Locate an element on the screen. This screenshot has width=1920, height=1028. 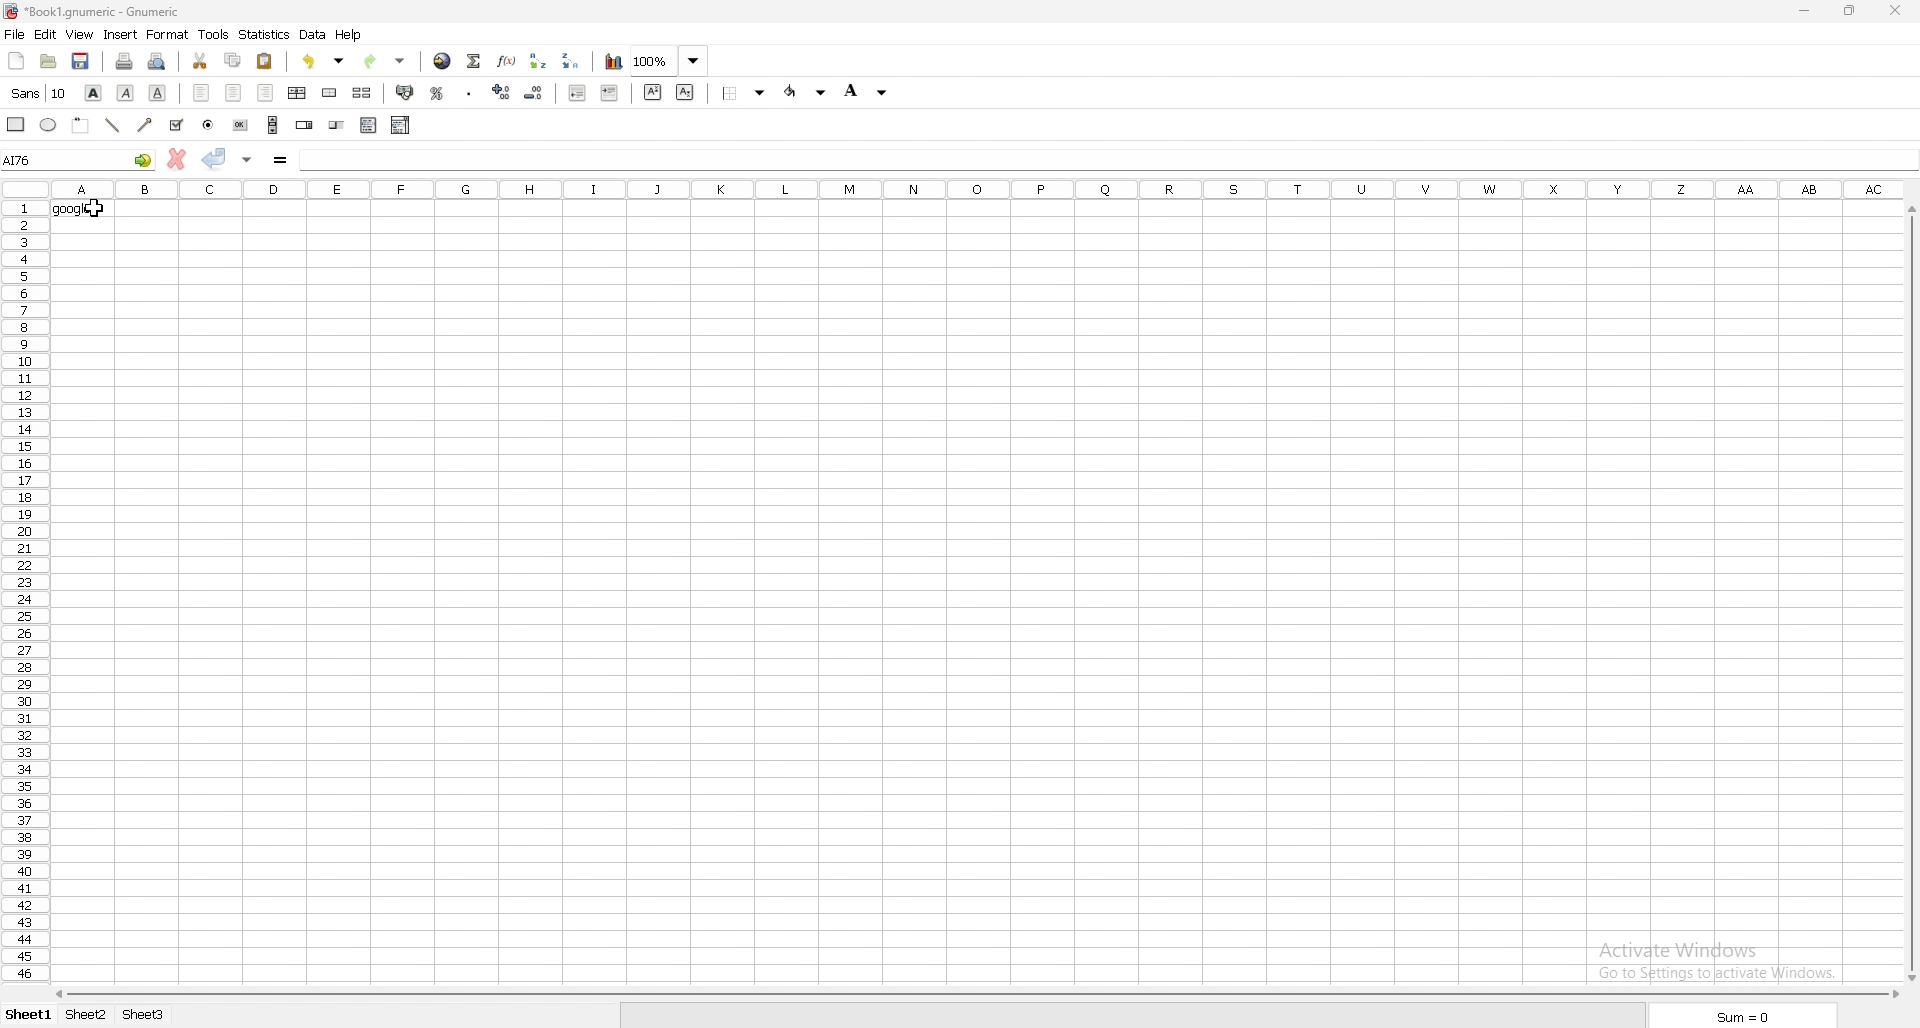
underline is located at coordinates (157, 92).